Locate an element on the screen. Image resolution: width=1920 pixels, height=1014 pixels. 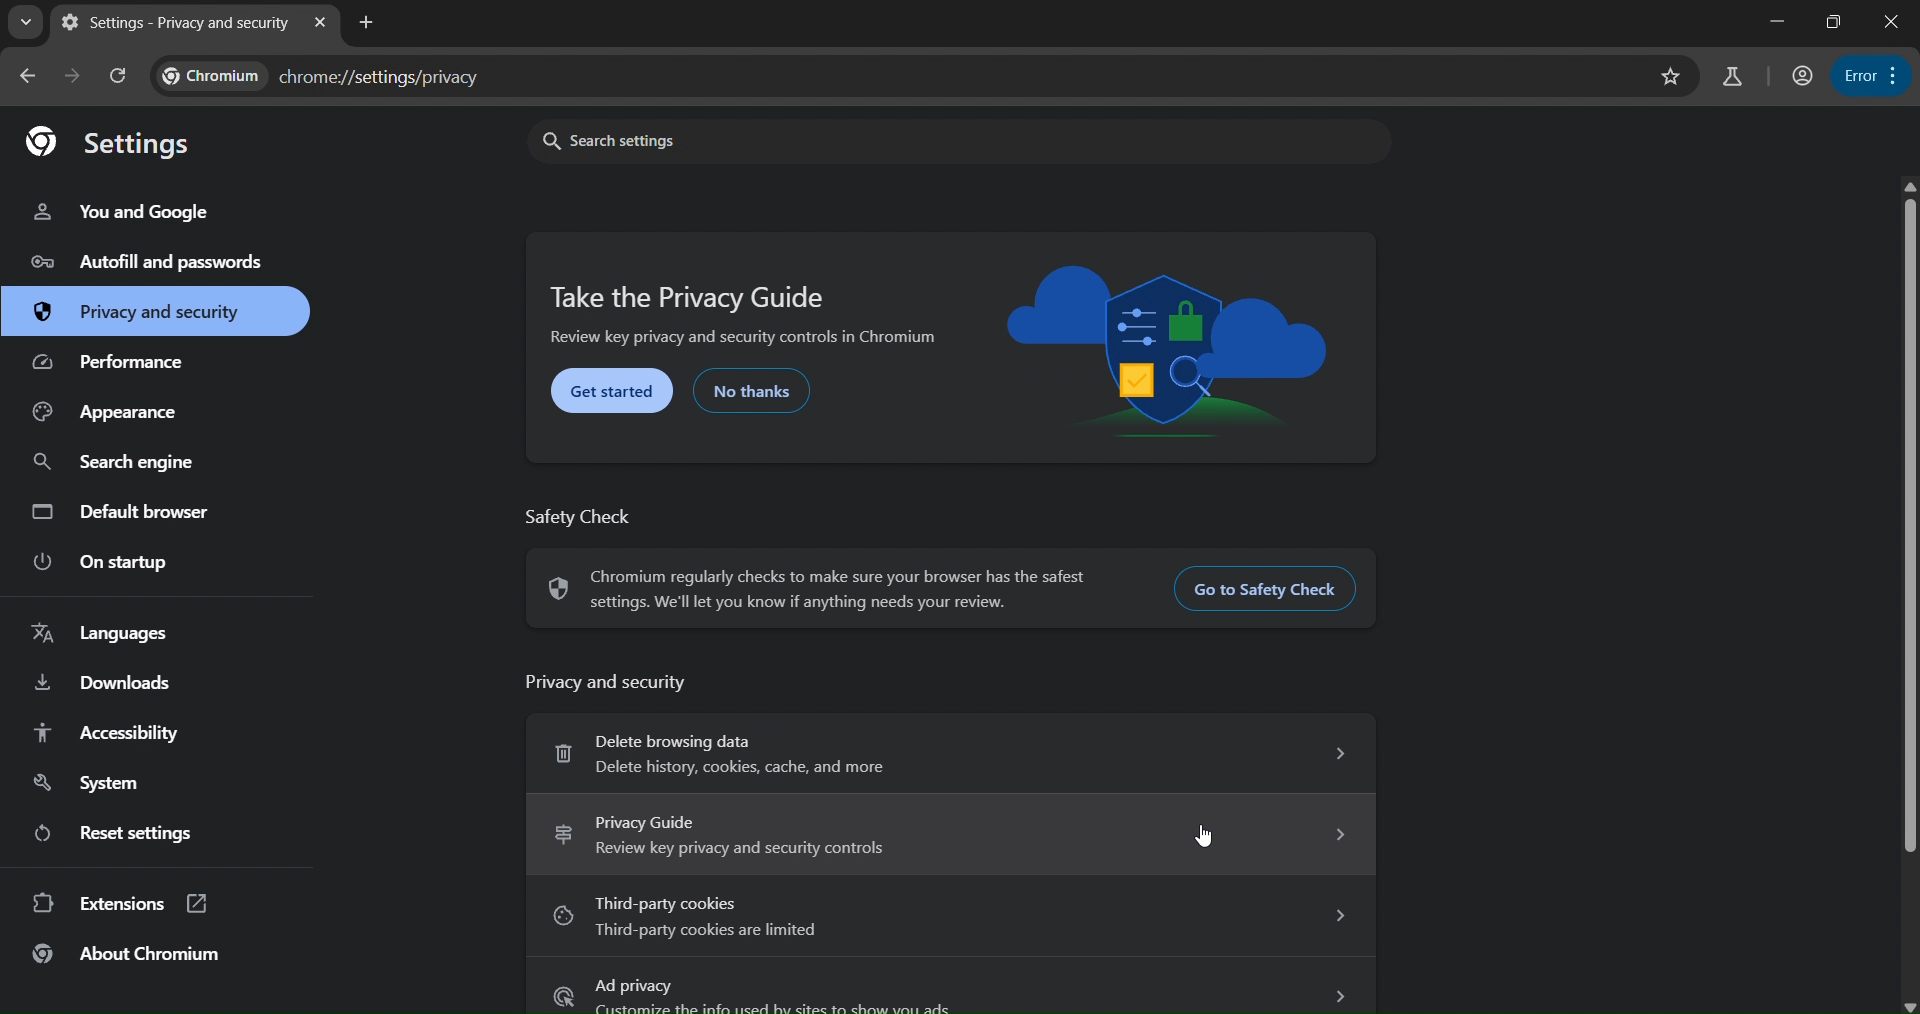
current tab is located at coordinates (178, 25).